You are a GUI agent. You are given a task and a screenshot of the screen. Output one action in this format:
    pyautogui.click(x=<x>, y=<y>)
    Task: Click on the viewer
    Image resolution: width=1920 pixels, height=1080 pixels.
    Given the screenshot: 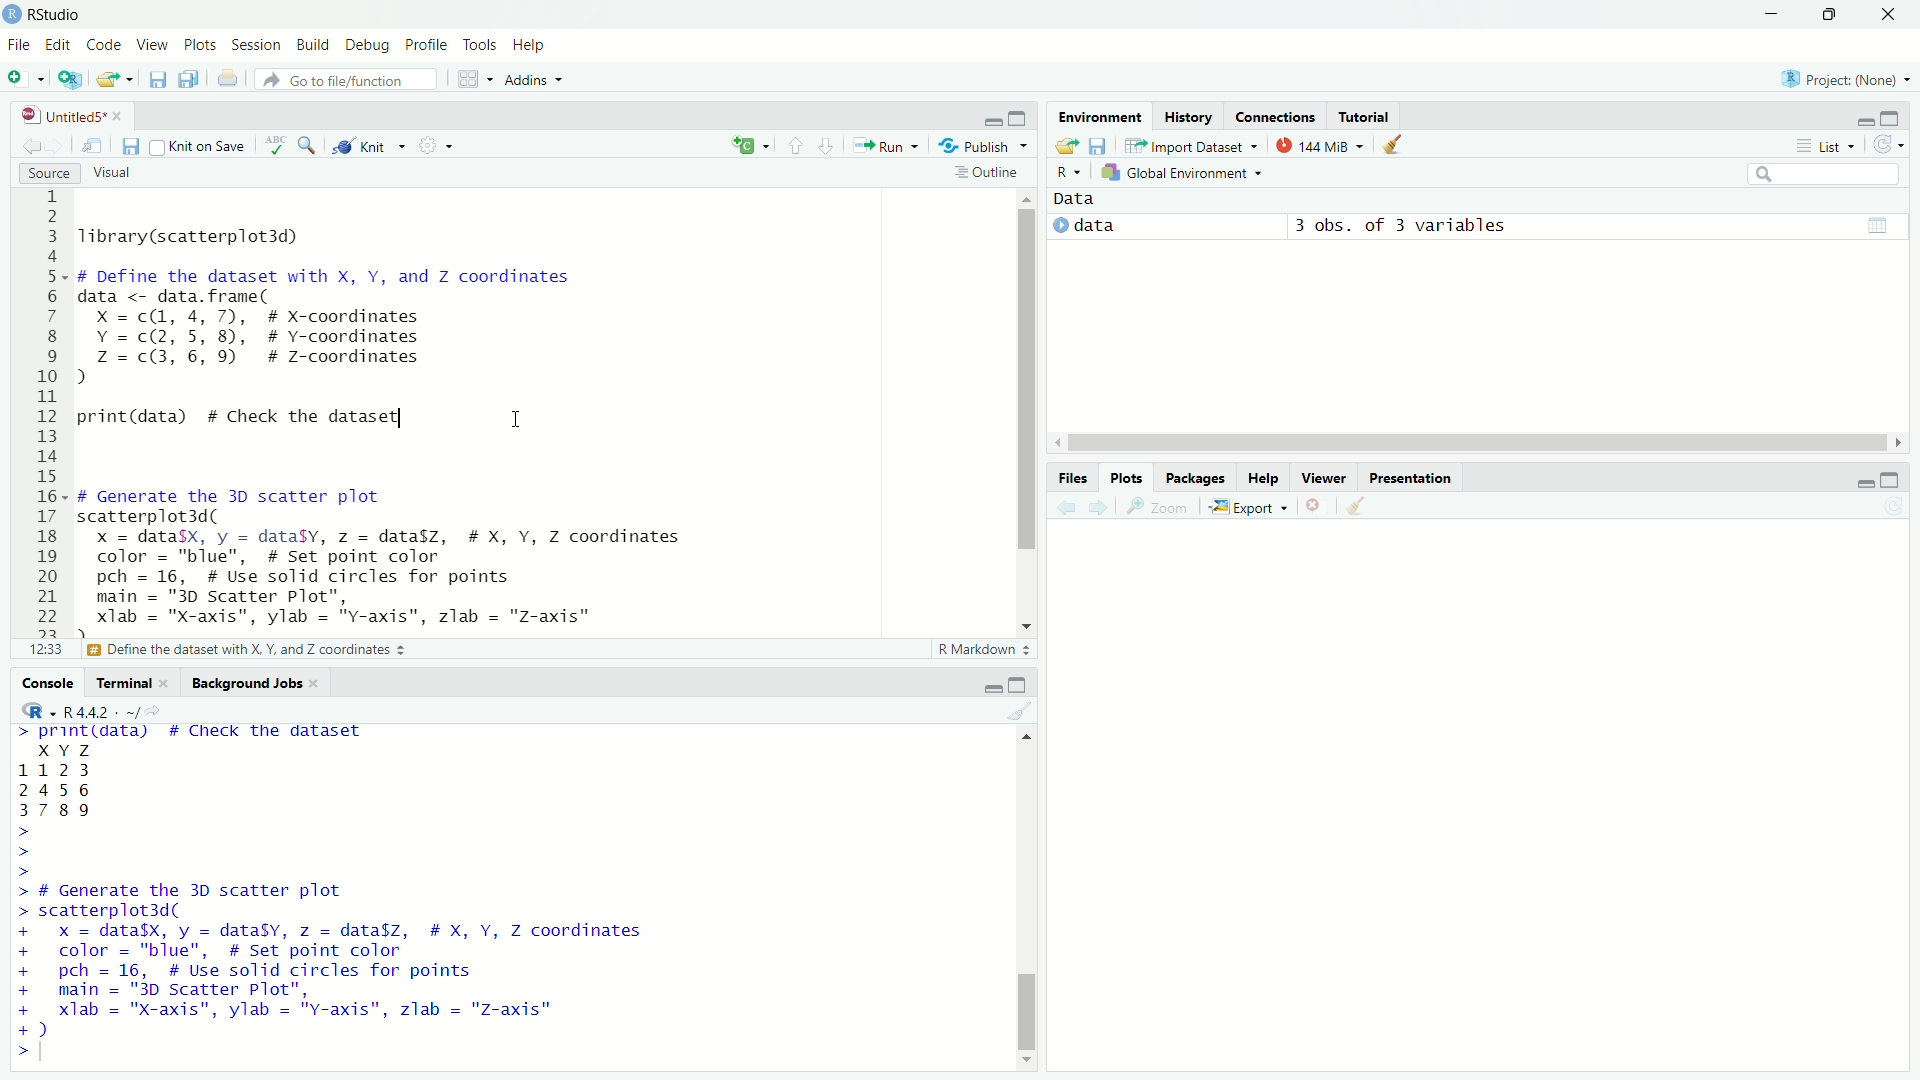 What is the action you would take?
    pyautogui.click(x=1322, y=477)
    